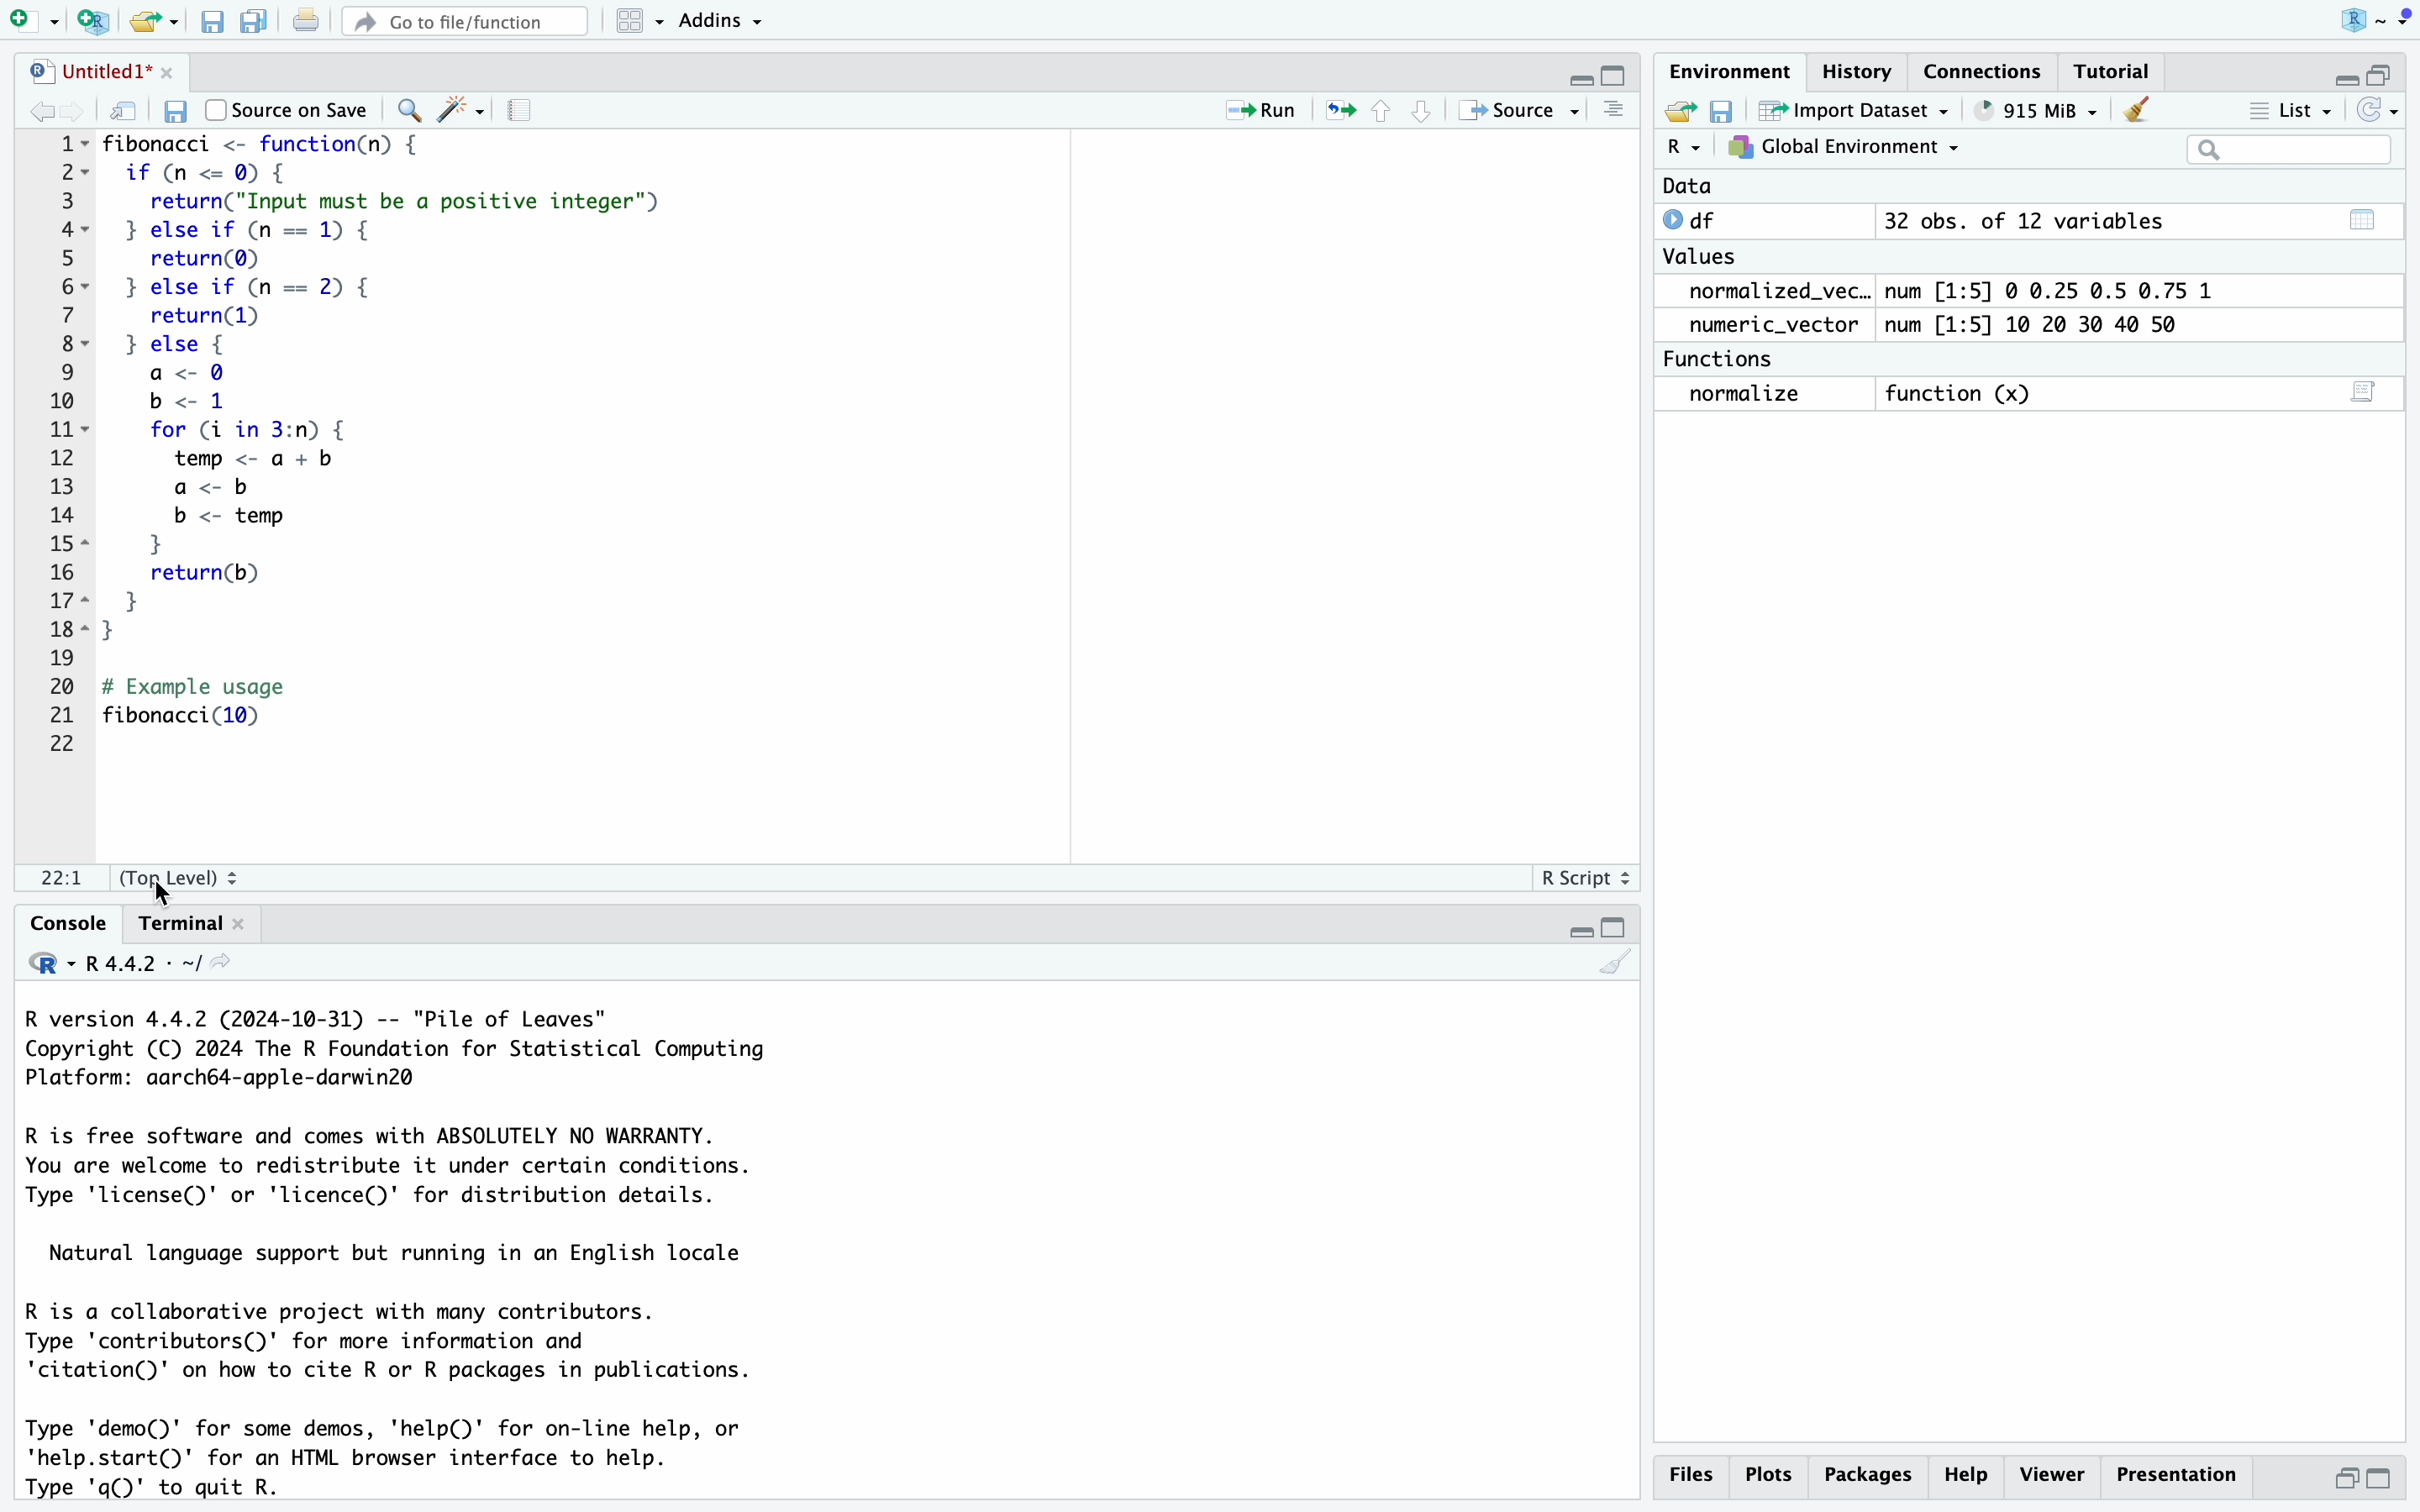  What do you see at coordinates (88, 71) in the screenshot?
I see `untitled1` at bounding box center [88, 71].